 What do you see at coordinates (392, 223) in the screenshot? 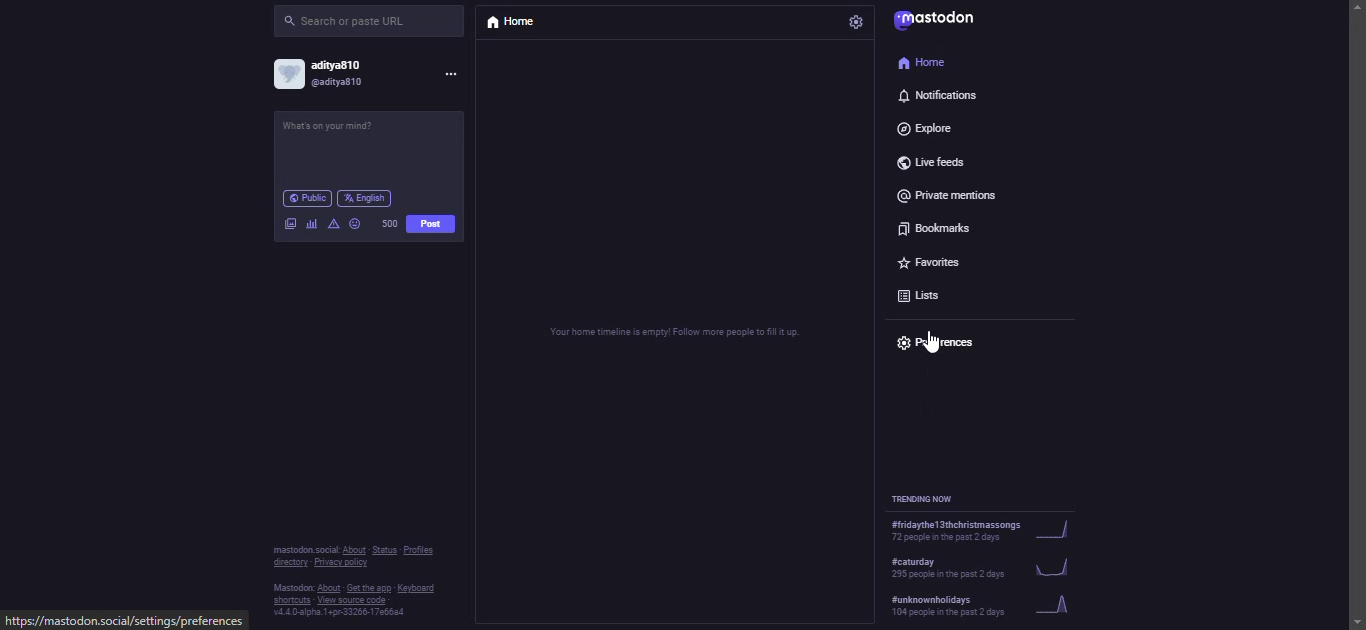
I see `500` at bounding box center [392, 223].